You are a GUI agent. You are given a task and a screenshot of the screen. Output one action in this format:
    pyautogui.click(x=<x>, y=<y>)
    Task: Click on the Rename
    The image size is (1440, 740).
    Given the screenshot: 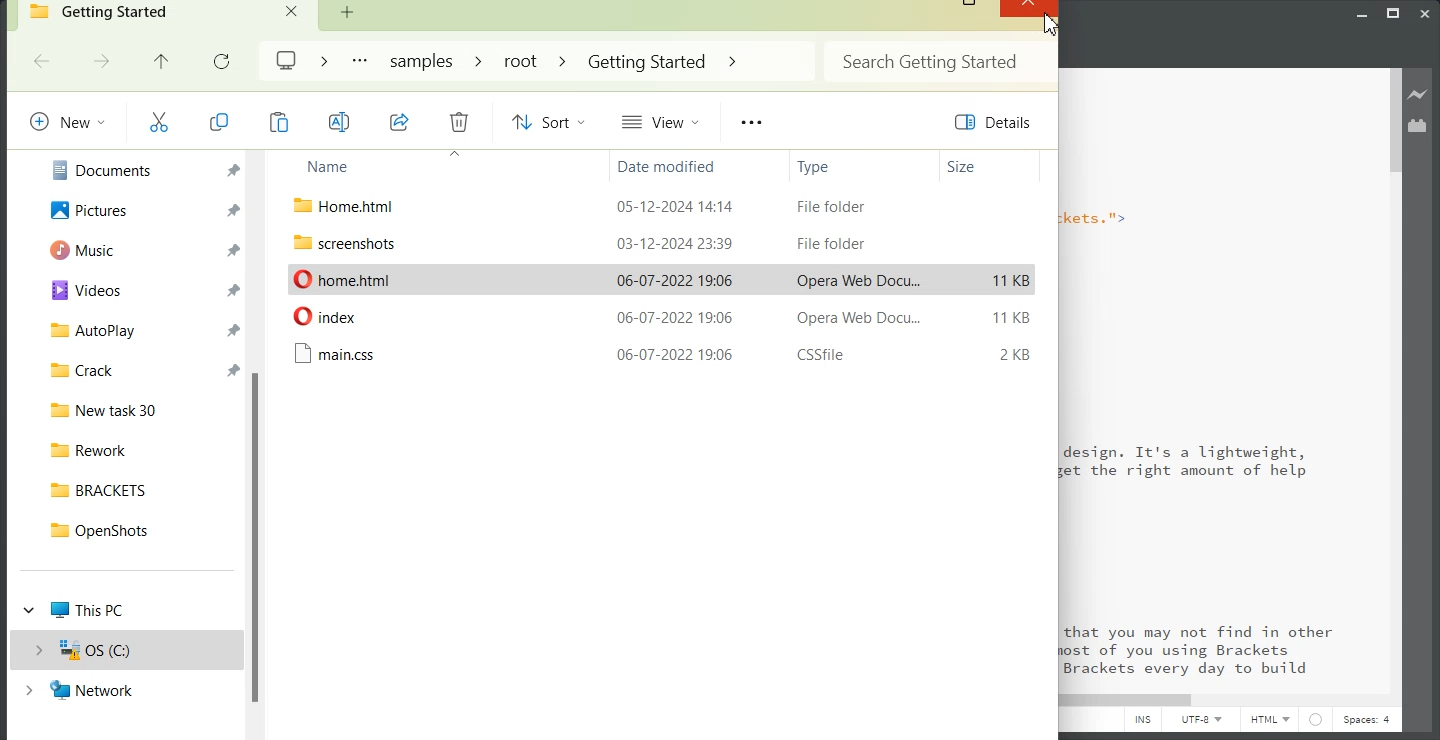 What is the action you would take?
    pyautogui.click(x=341, y=122)
    